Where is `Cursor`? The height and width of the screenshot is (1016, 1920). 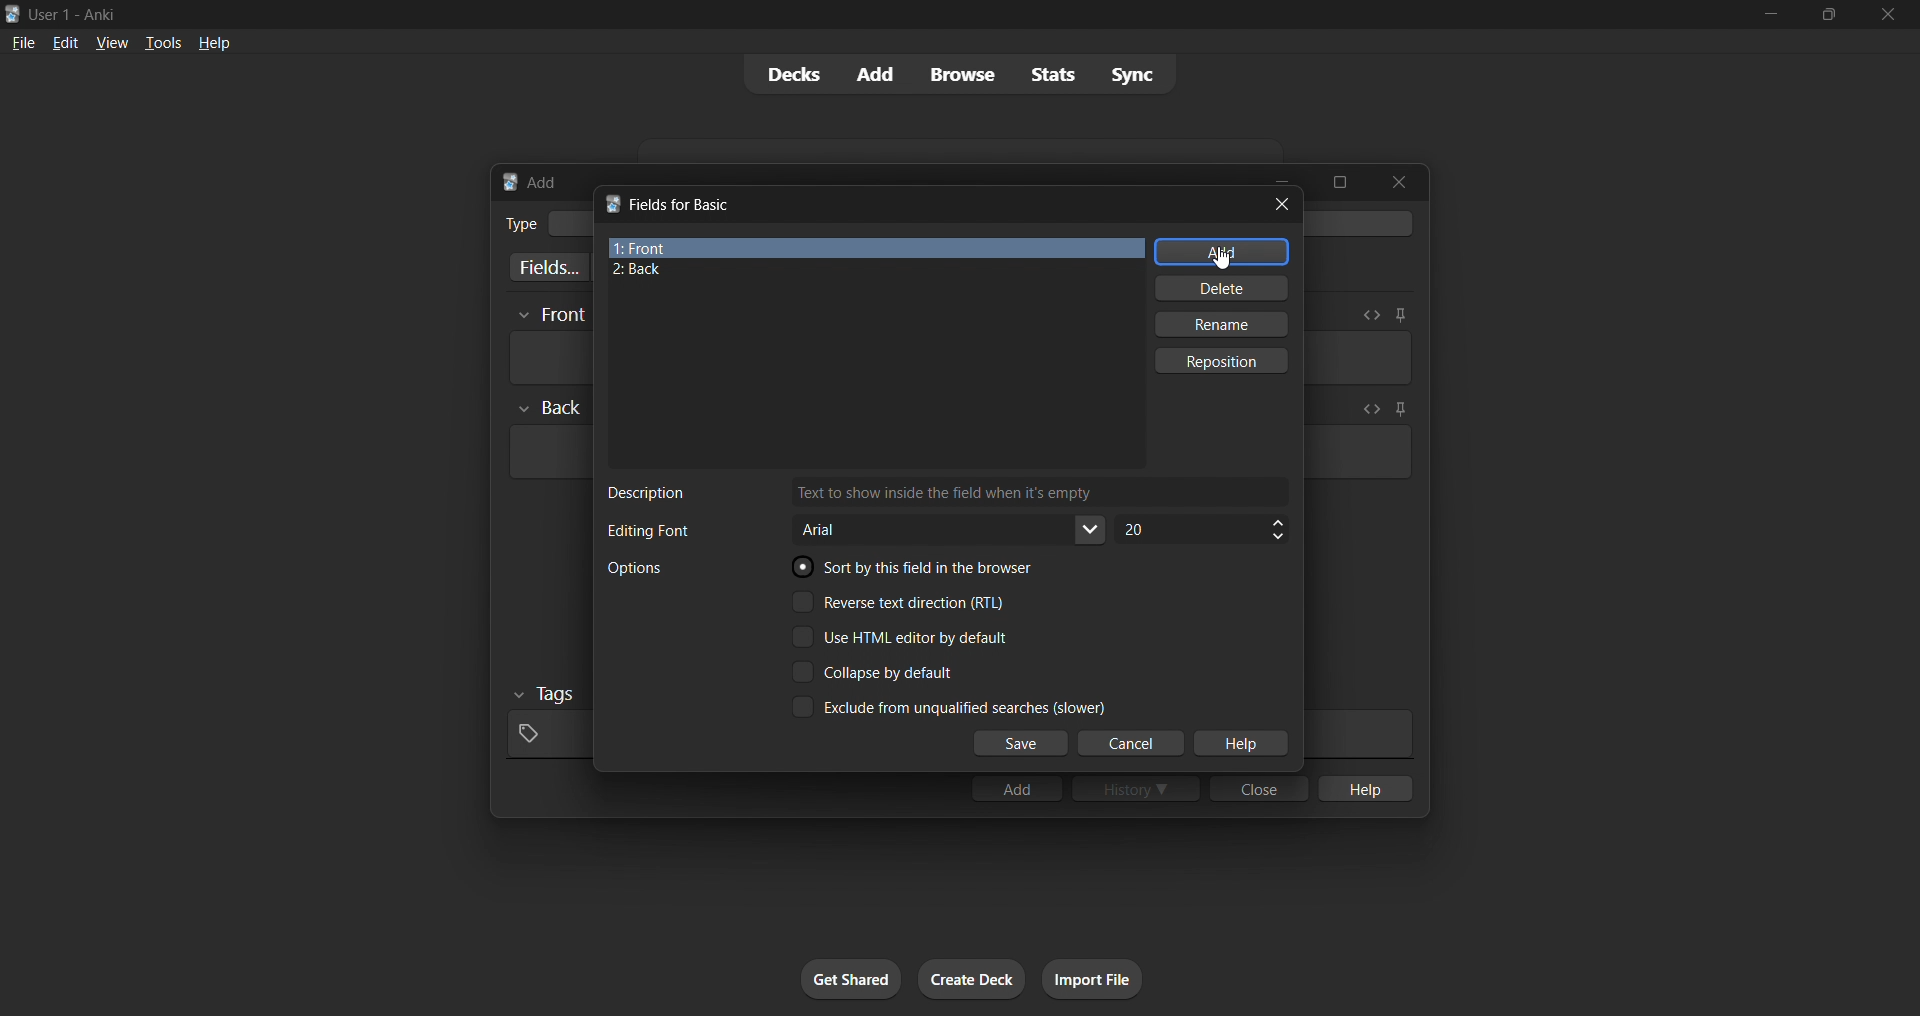 Cursor is located at coordinates (1220, 258).